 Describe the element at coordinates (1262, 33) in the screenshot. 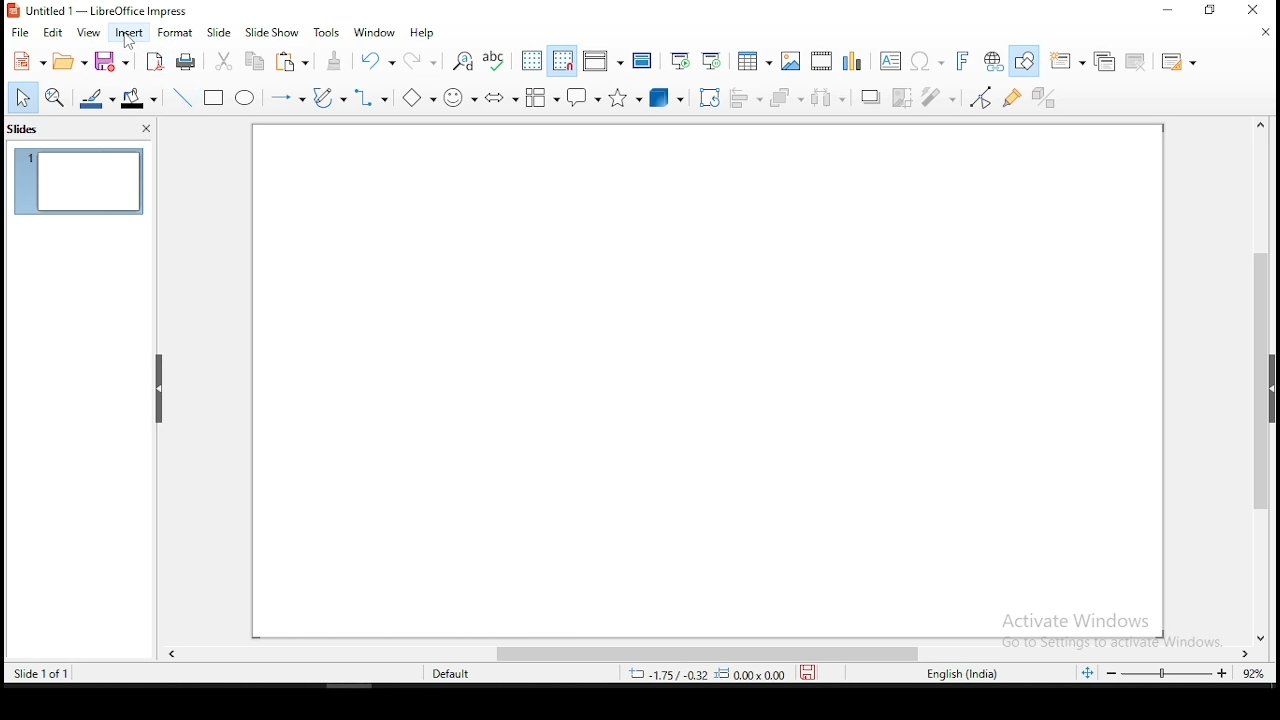

I see `close` at that location.